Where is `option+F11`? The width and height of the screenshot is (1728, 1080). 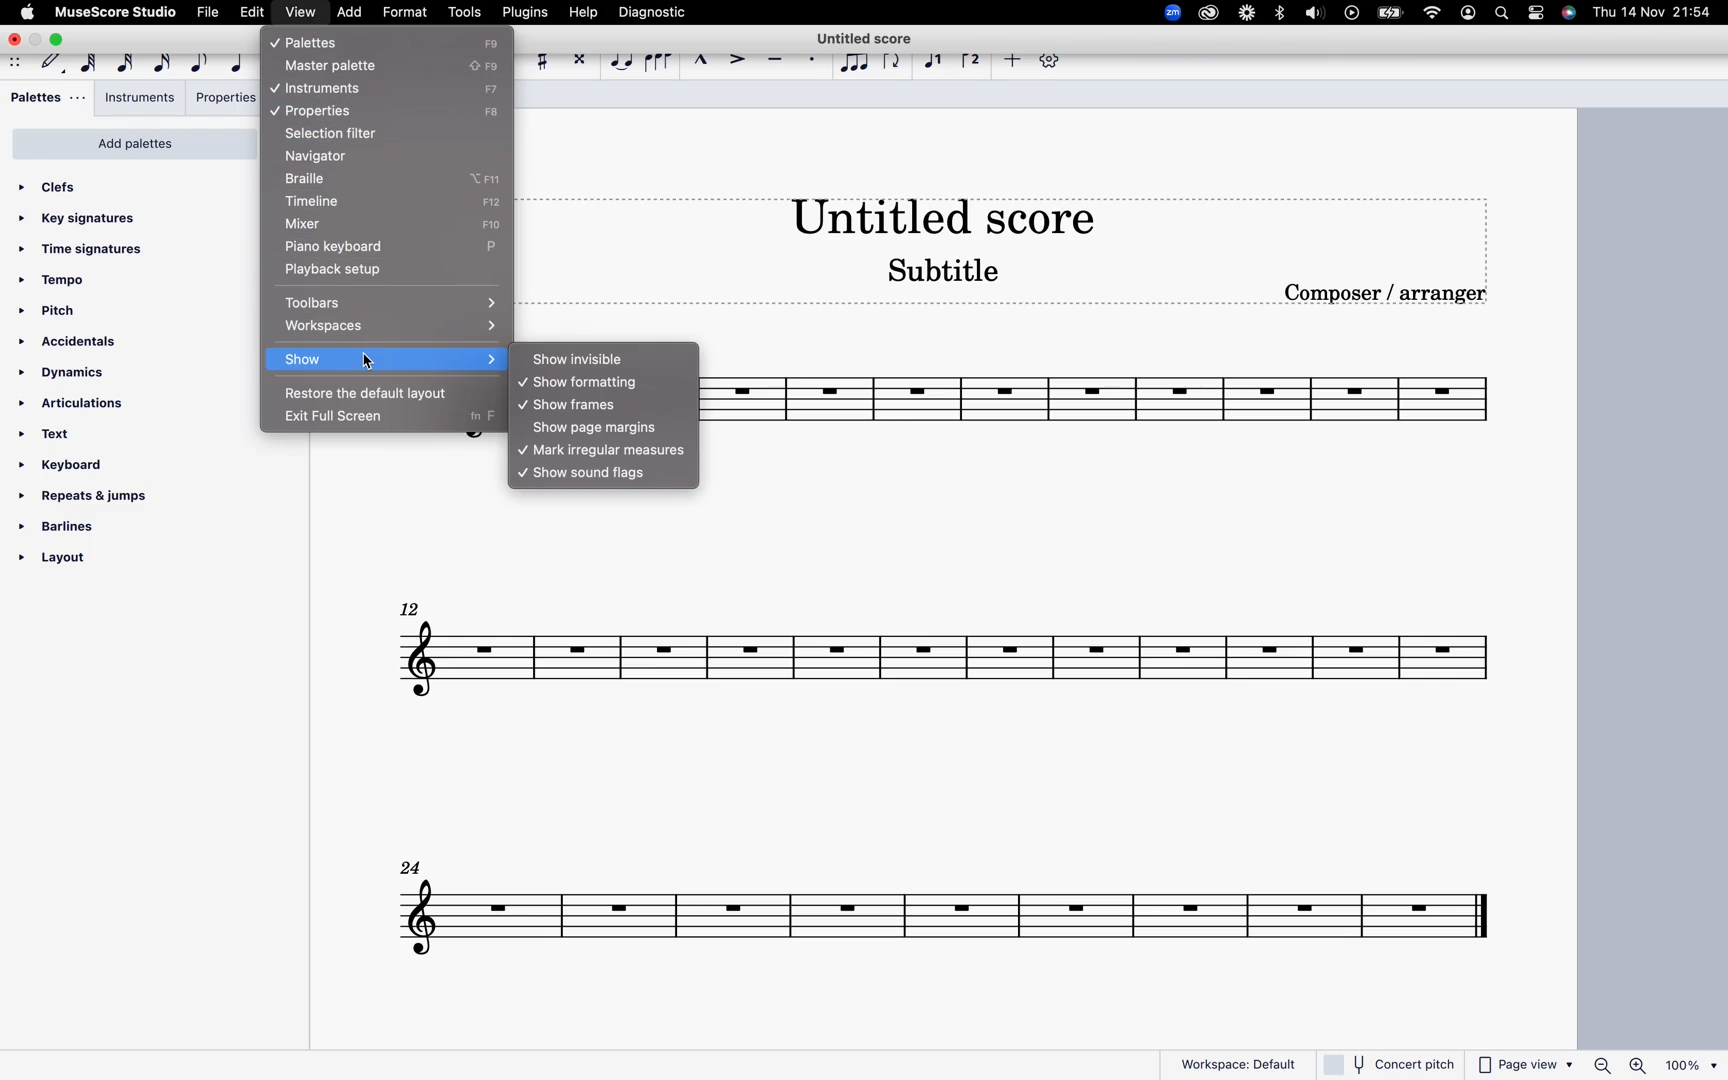 option+F11 is located at coordinates (493, 179).